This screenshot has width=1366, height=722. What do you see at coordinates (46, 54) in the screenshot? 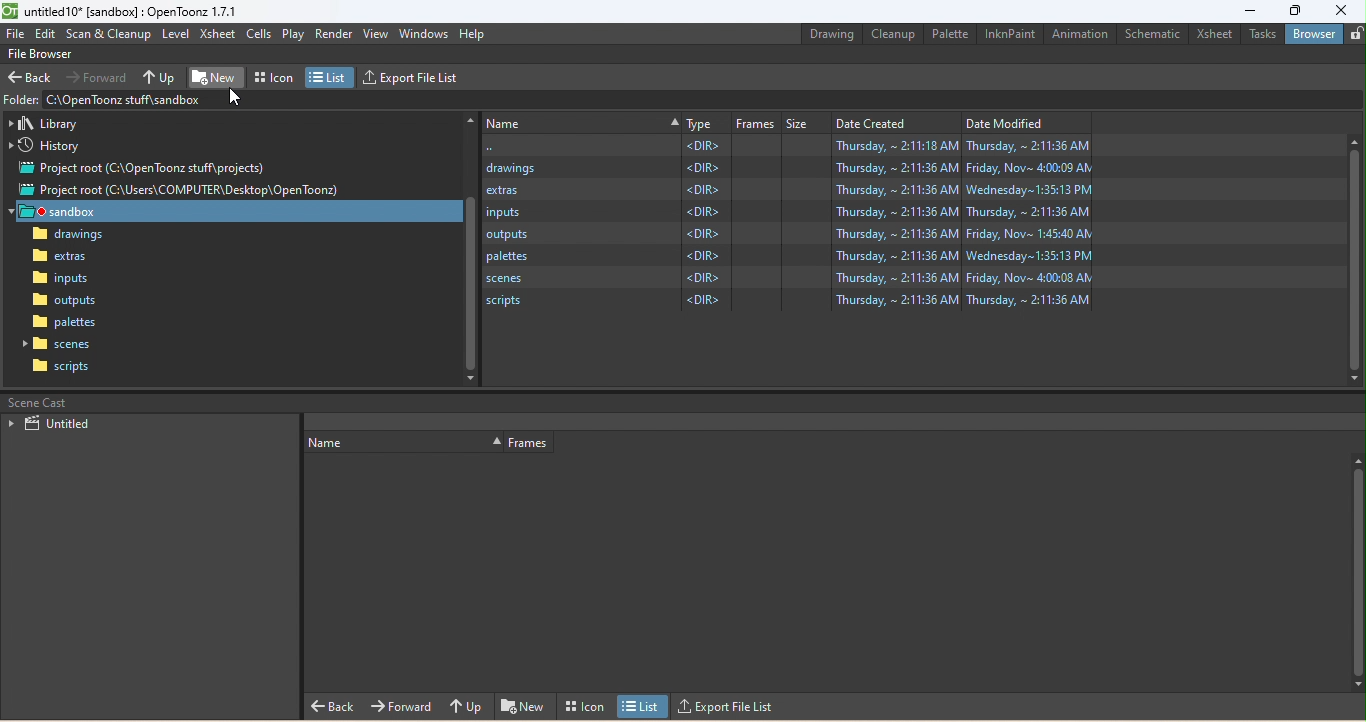
I see `File browser` at bounding box center [46, 54].